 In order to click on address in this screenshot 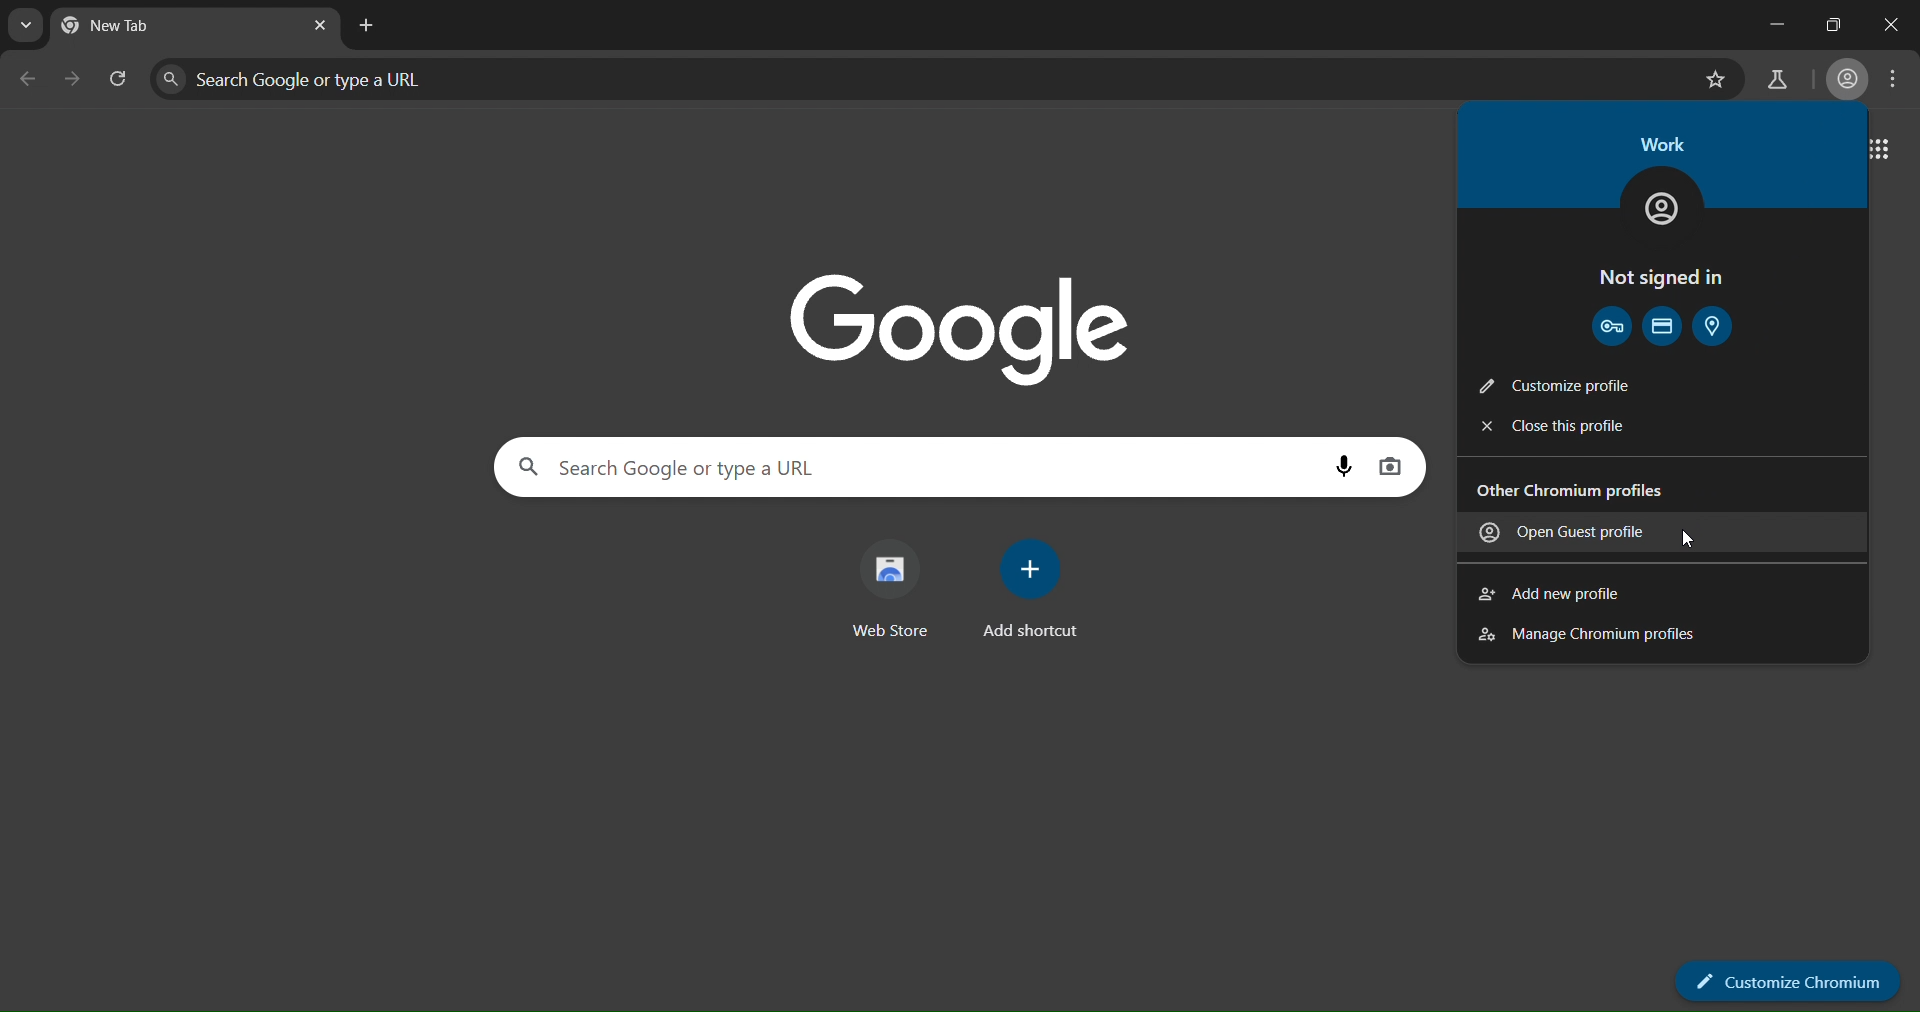, I will do `click(1717, 324)`.